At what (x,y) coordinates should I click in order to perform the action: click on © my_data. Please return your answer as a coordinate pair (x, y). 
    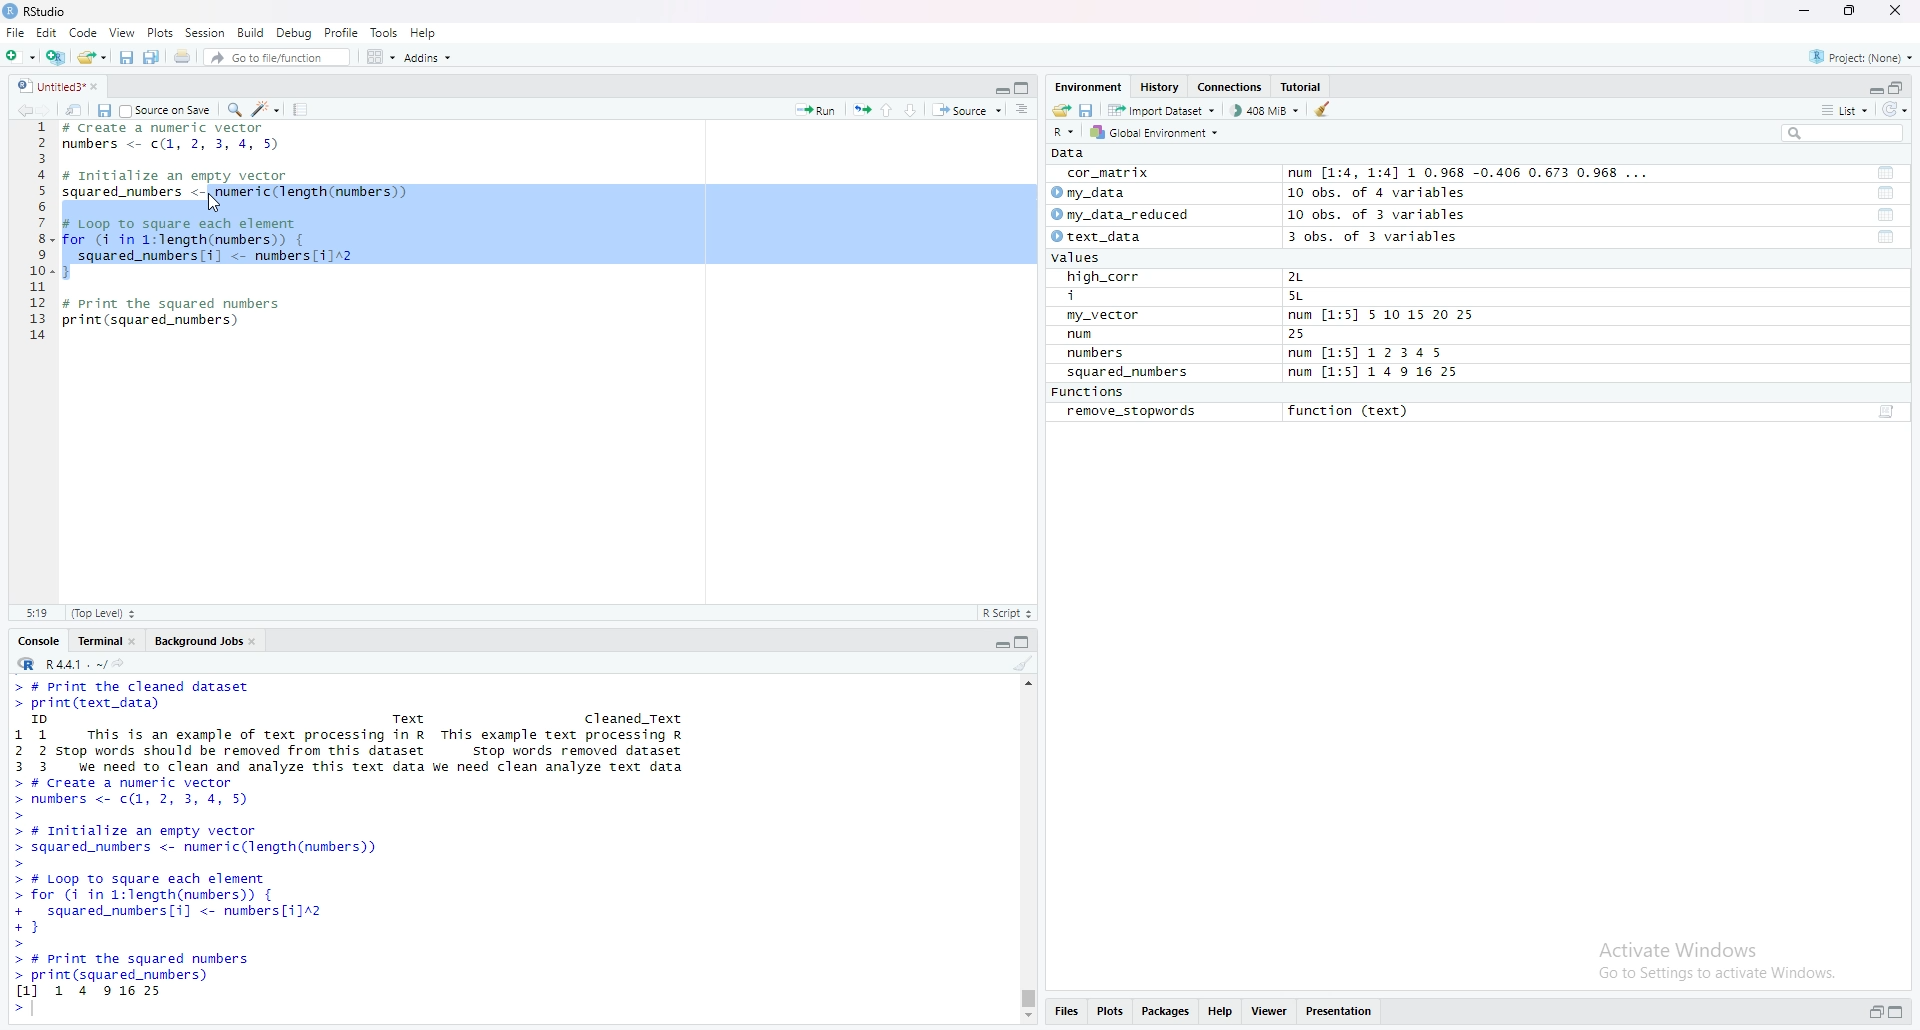
    Looking at the image, I should click on (1091, 193).